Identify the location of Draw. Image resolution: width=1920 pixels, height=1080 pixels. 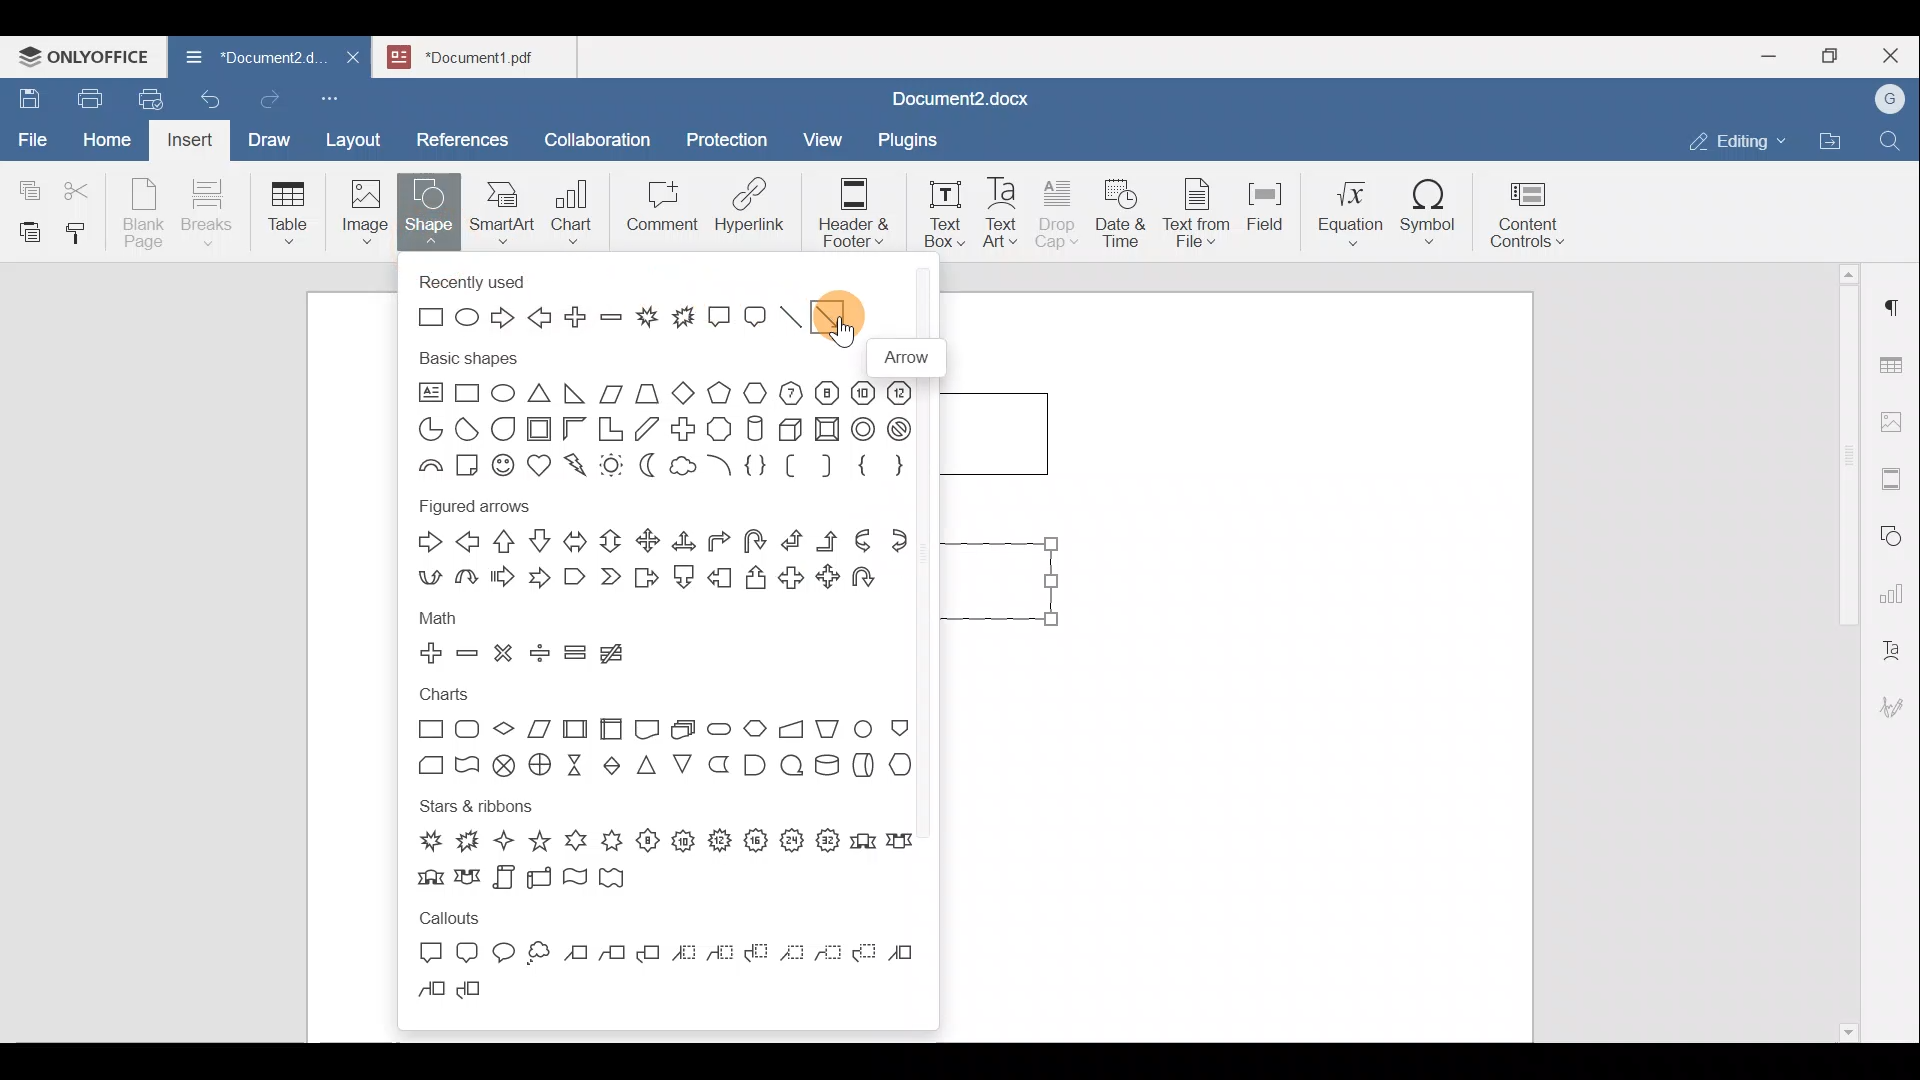
(266, 135).